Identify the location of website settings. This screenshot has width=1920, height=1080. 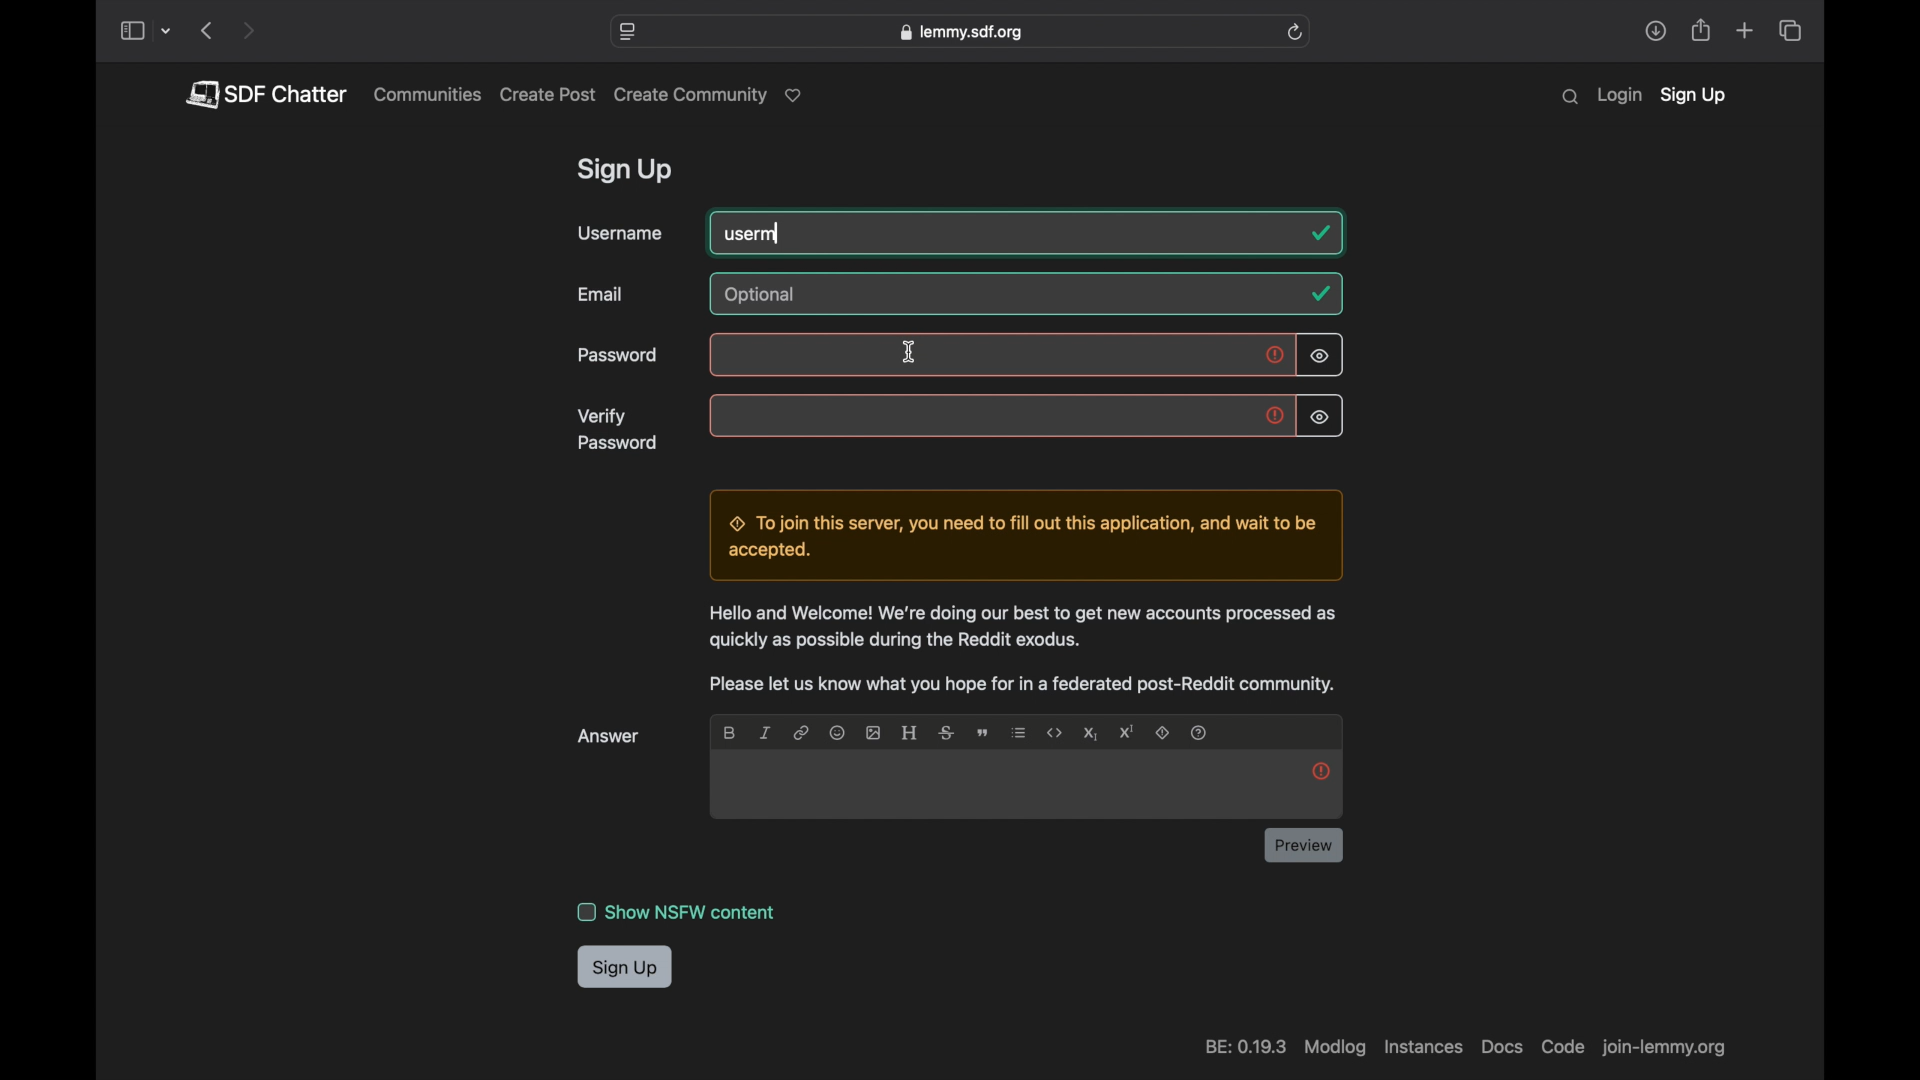
(629, 32).